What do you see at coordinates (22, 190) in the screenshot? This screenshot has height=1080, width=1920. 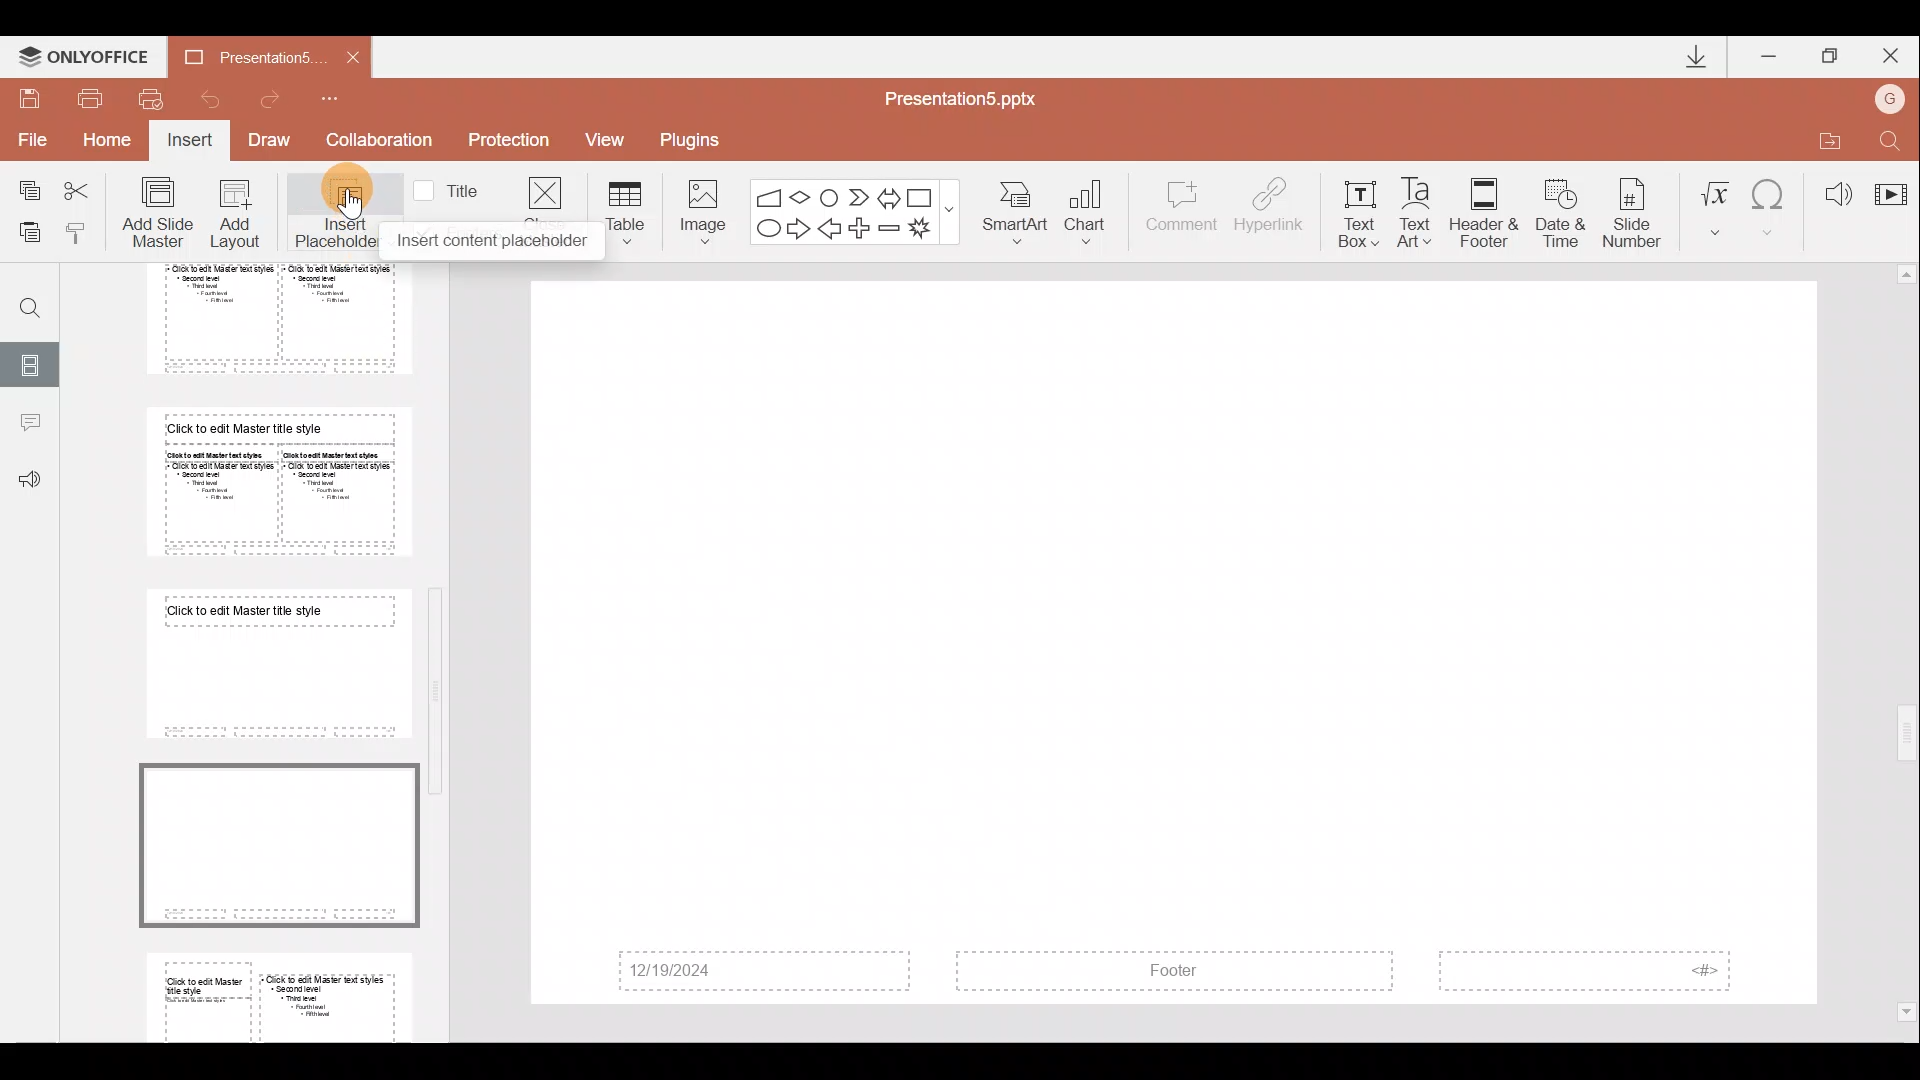 I see `Copy` at bounding box center [22, 190].